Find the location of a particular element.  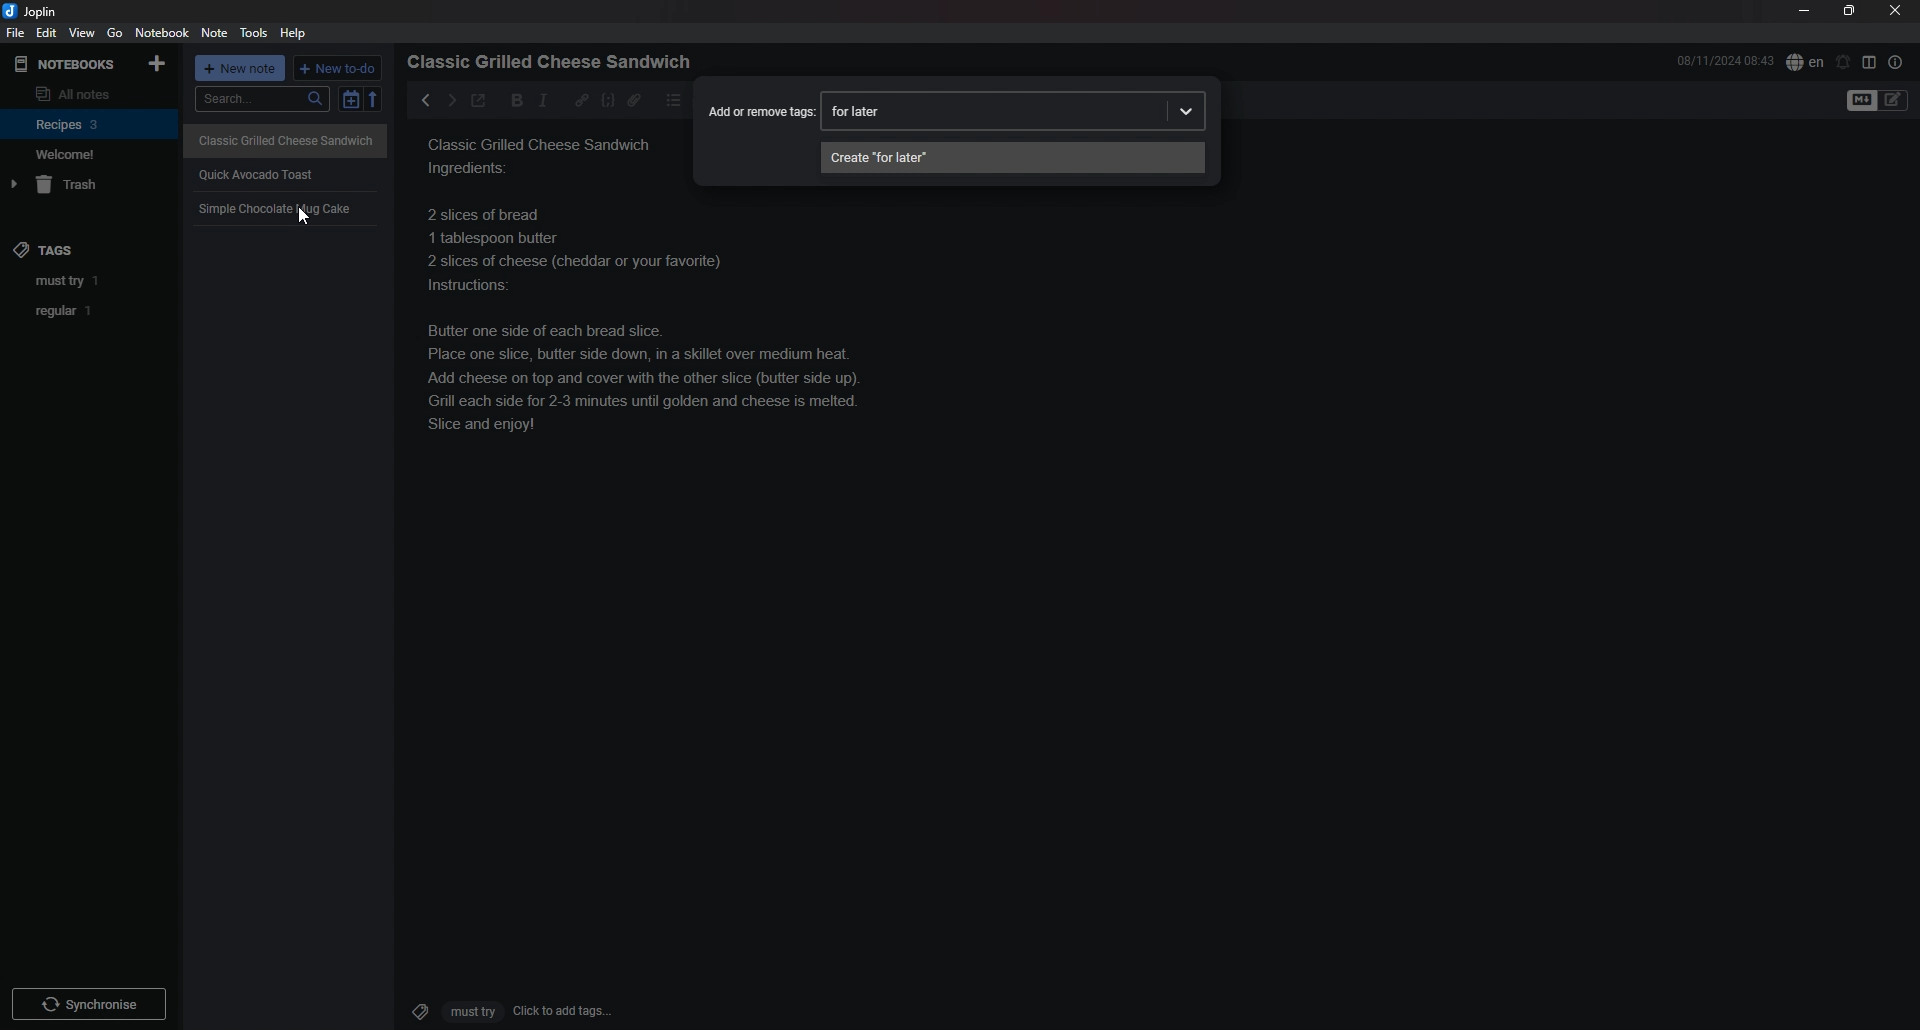

time is located at coordinates (1725, 60).